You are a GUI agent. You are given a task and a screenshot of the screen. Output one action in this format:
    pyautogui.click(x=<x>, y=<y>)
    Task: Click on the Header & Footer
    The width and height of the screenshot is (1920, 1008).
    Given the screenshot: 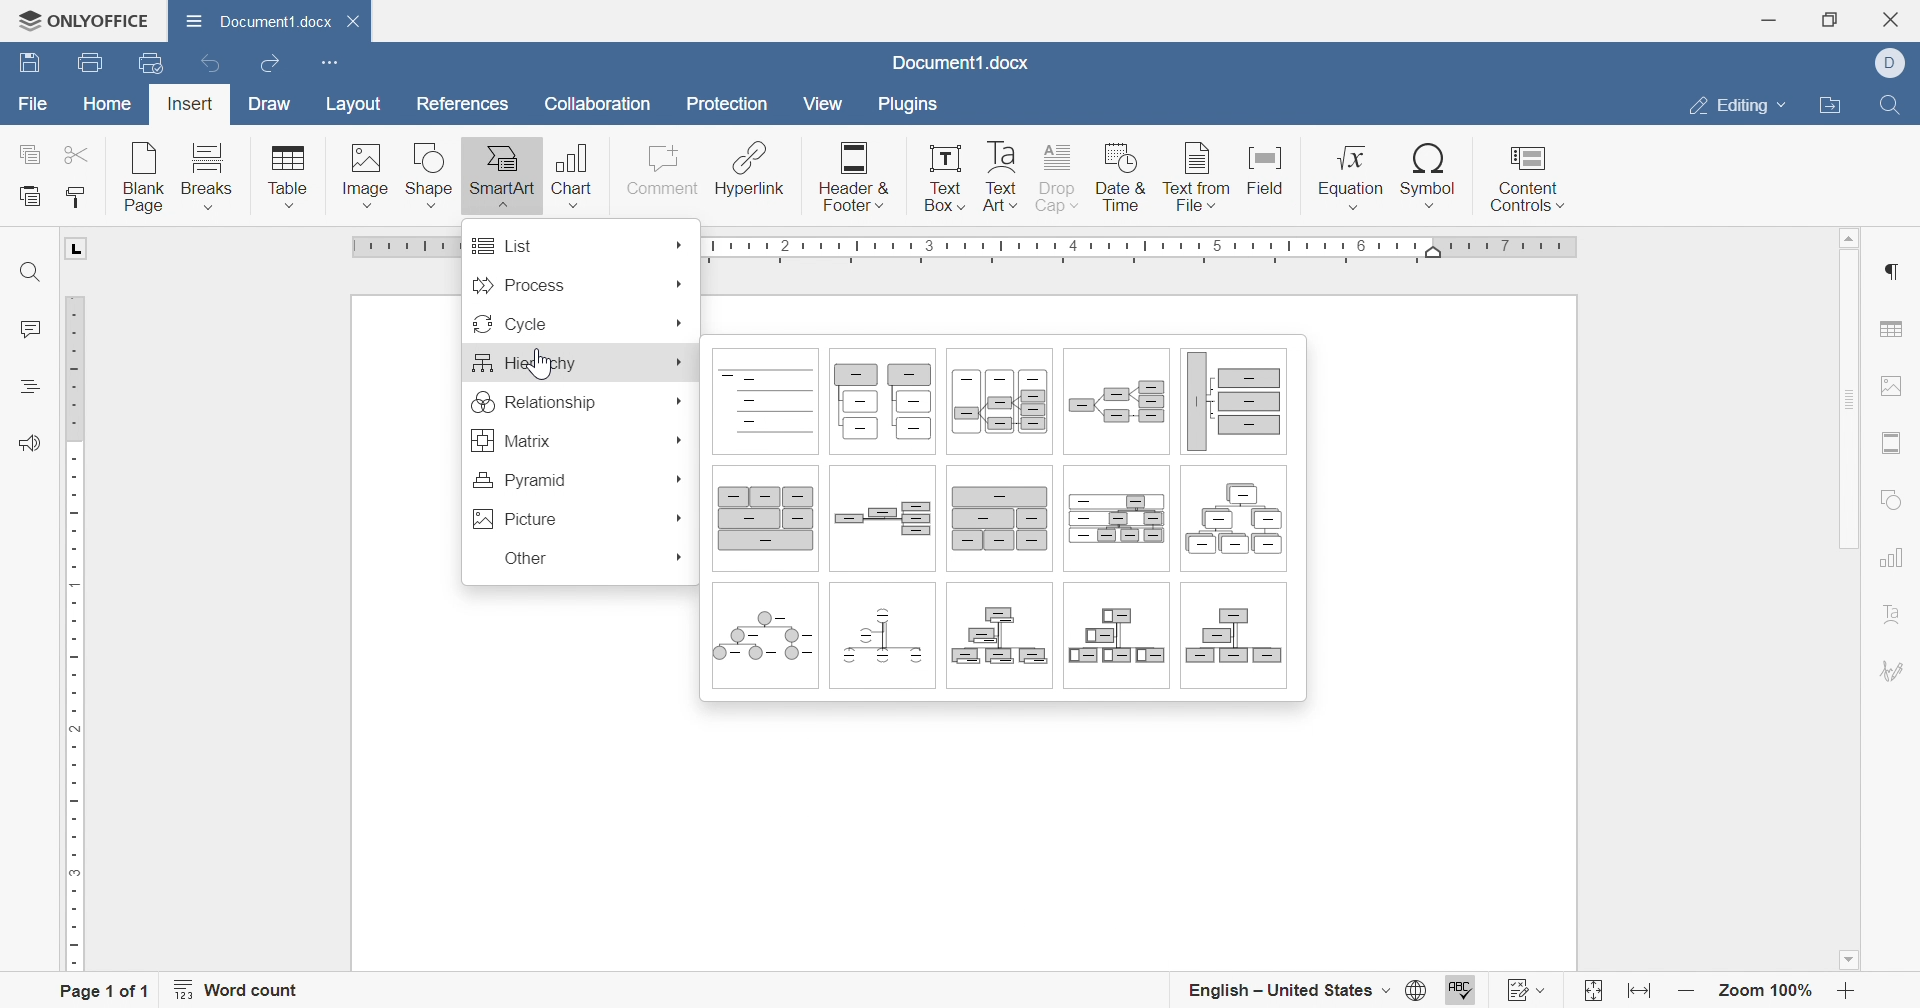 What is the action you would take?
    pyautogui.click(x=854, y=178)
    